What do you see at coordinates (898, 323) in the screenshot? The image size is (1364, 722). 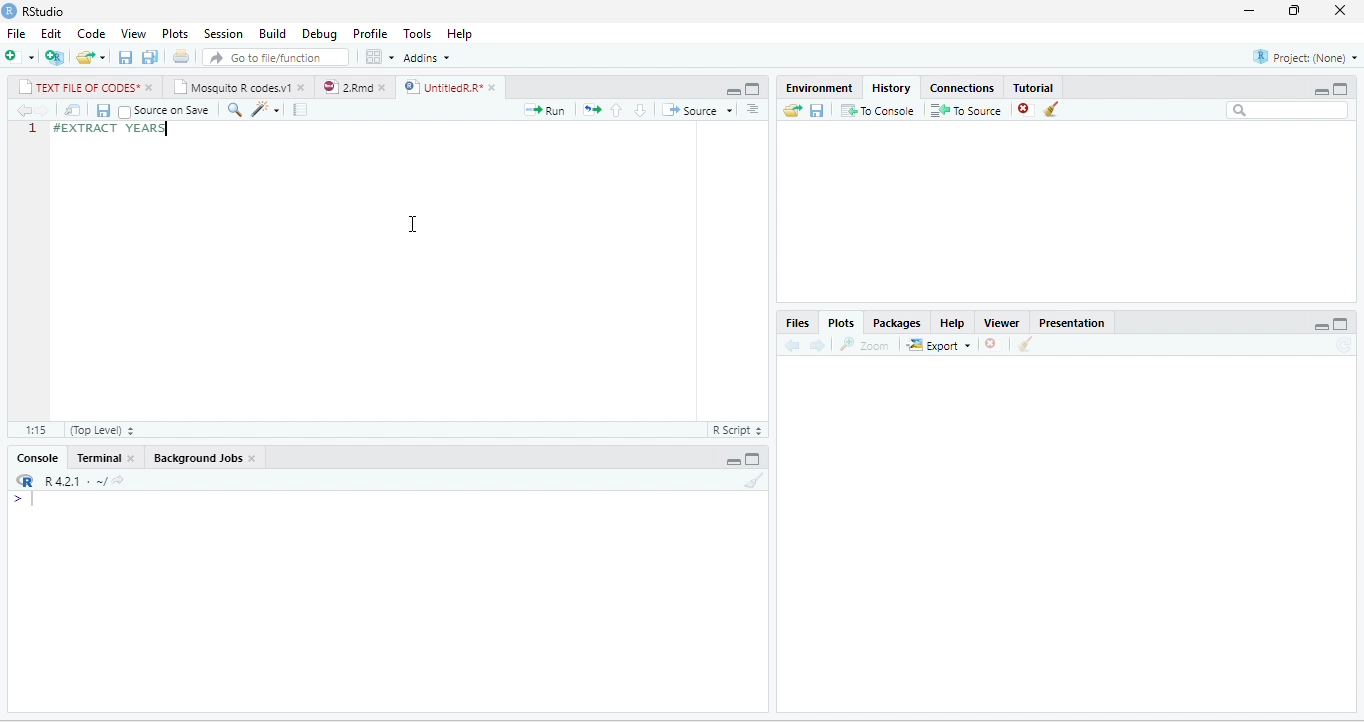 I see `Packages` at bounding box center [898, 323].